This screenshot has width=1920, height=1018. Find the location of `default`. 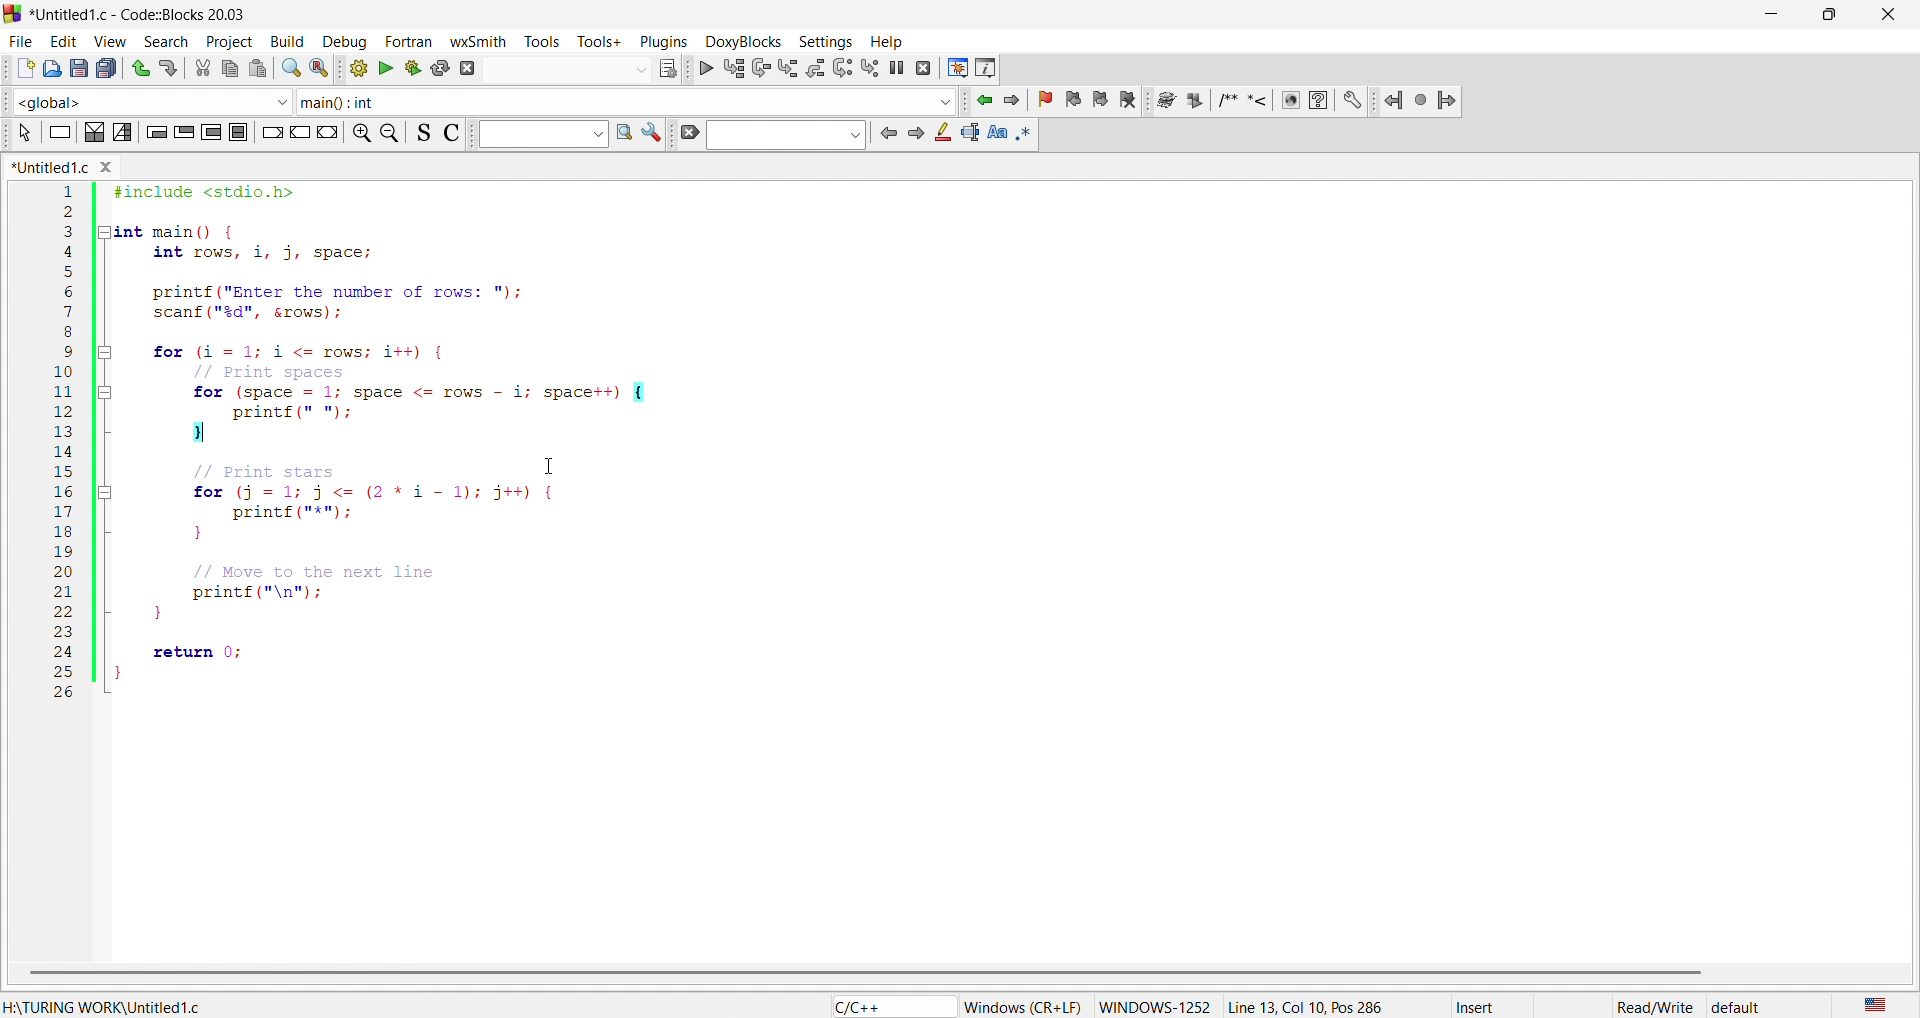

default is located at coordinates (1737, 1006).